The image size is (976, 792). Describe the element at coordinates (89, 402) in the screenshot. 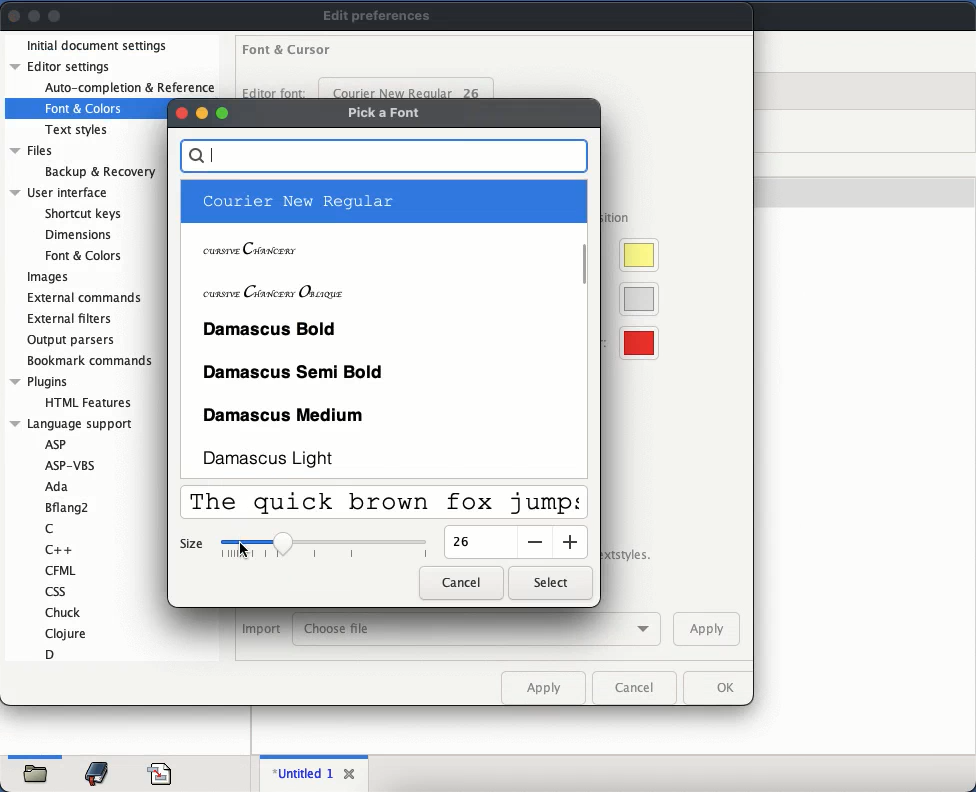

I see `HTML Features` at that location.